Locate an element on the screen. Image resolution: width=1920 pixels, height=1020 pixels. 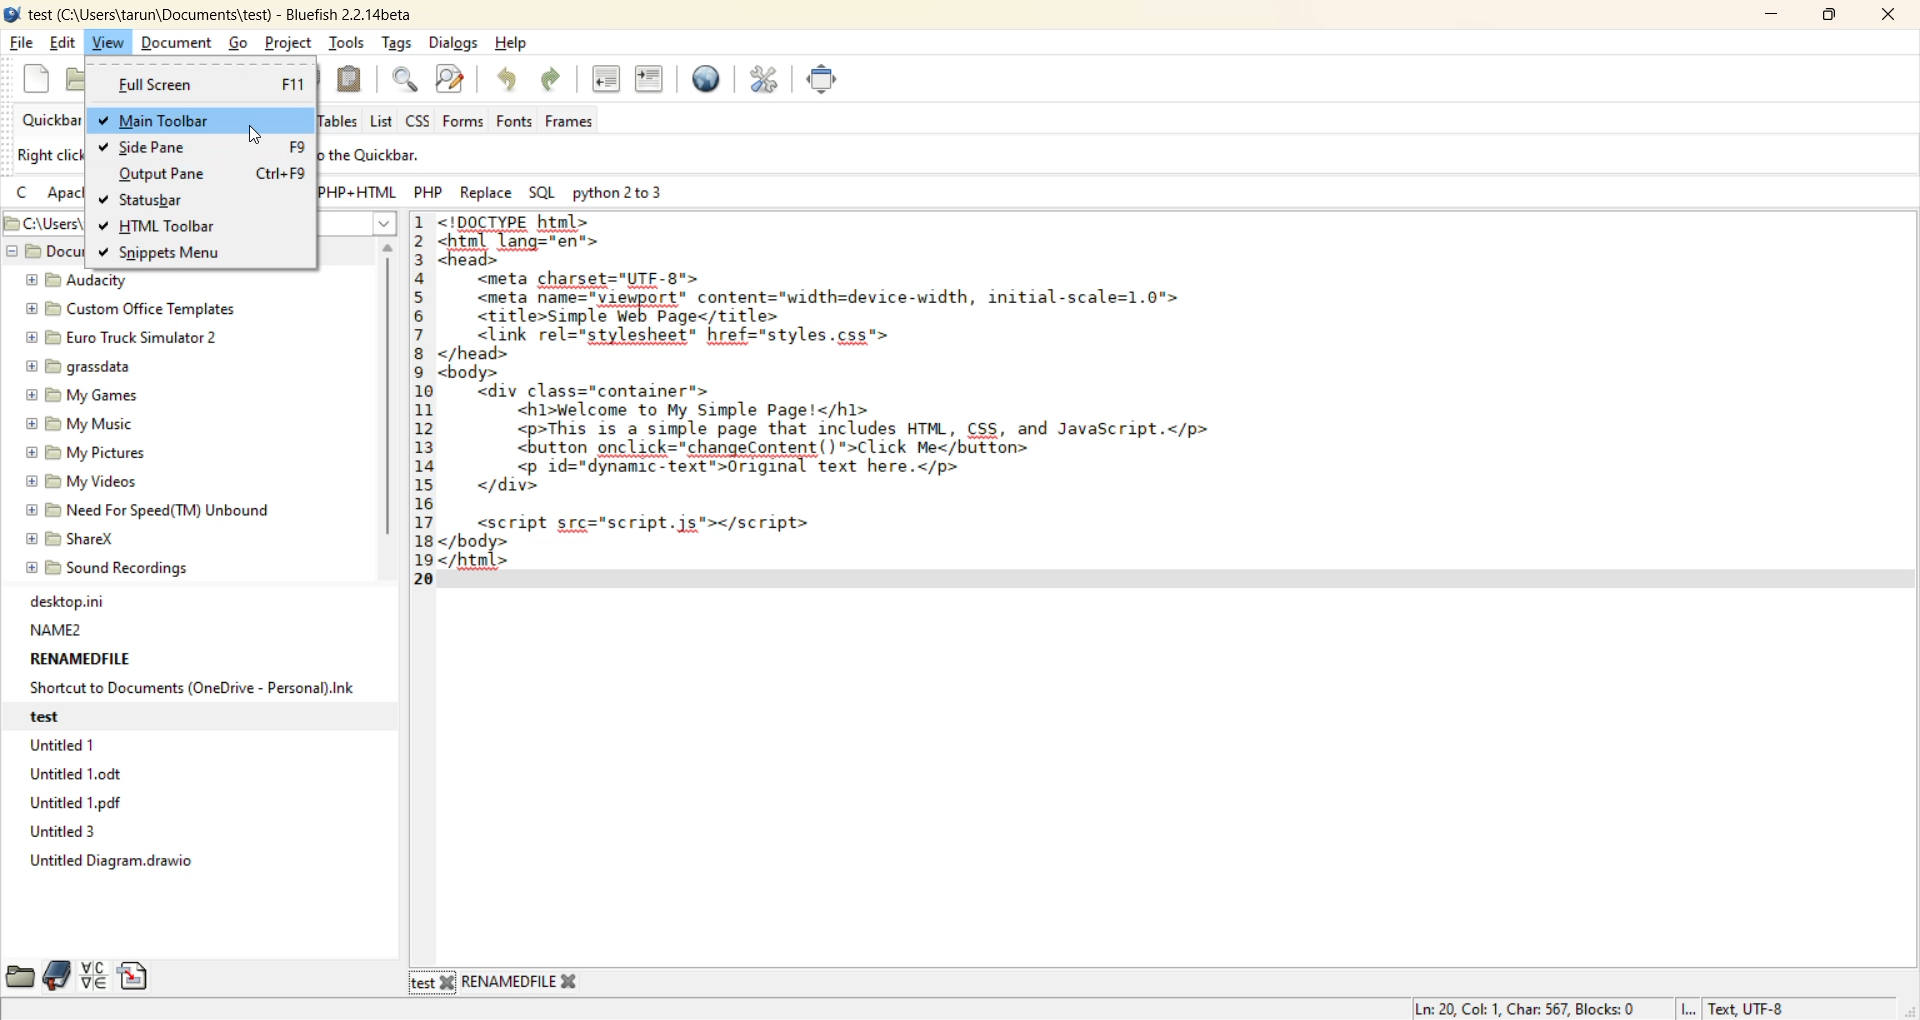
php is located at coordinates (431, 192).